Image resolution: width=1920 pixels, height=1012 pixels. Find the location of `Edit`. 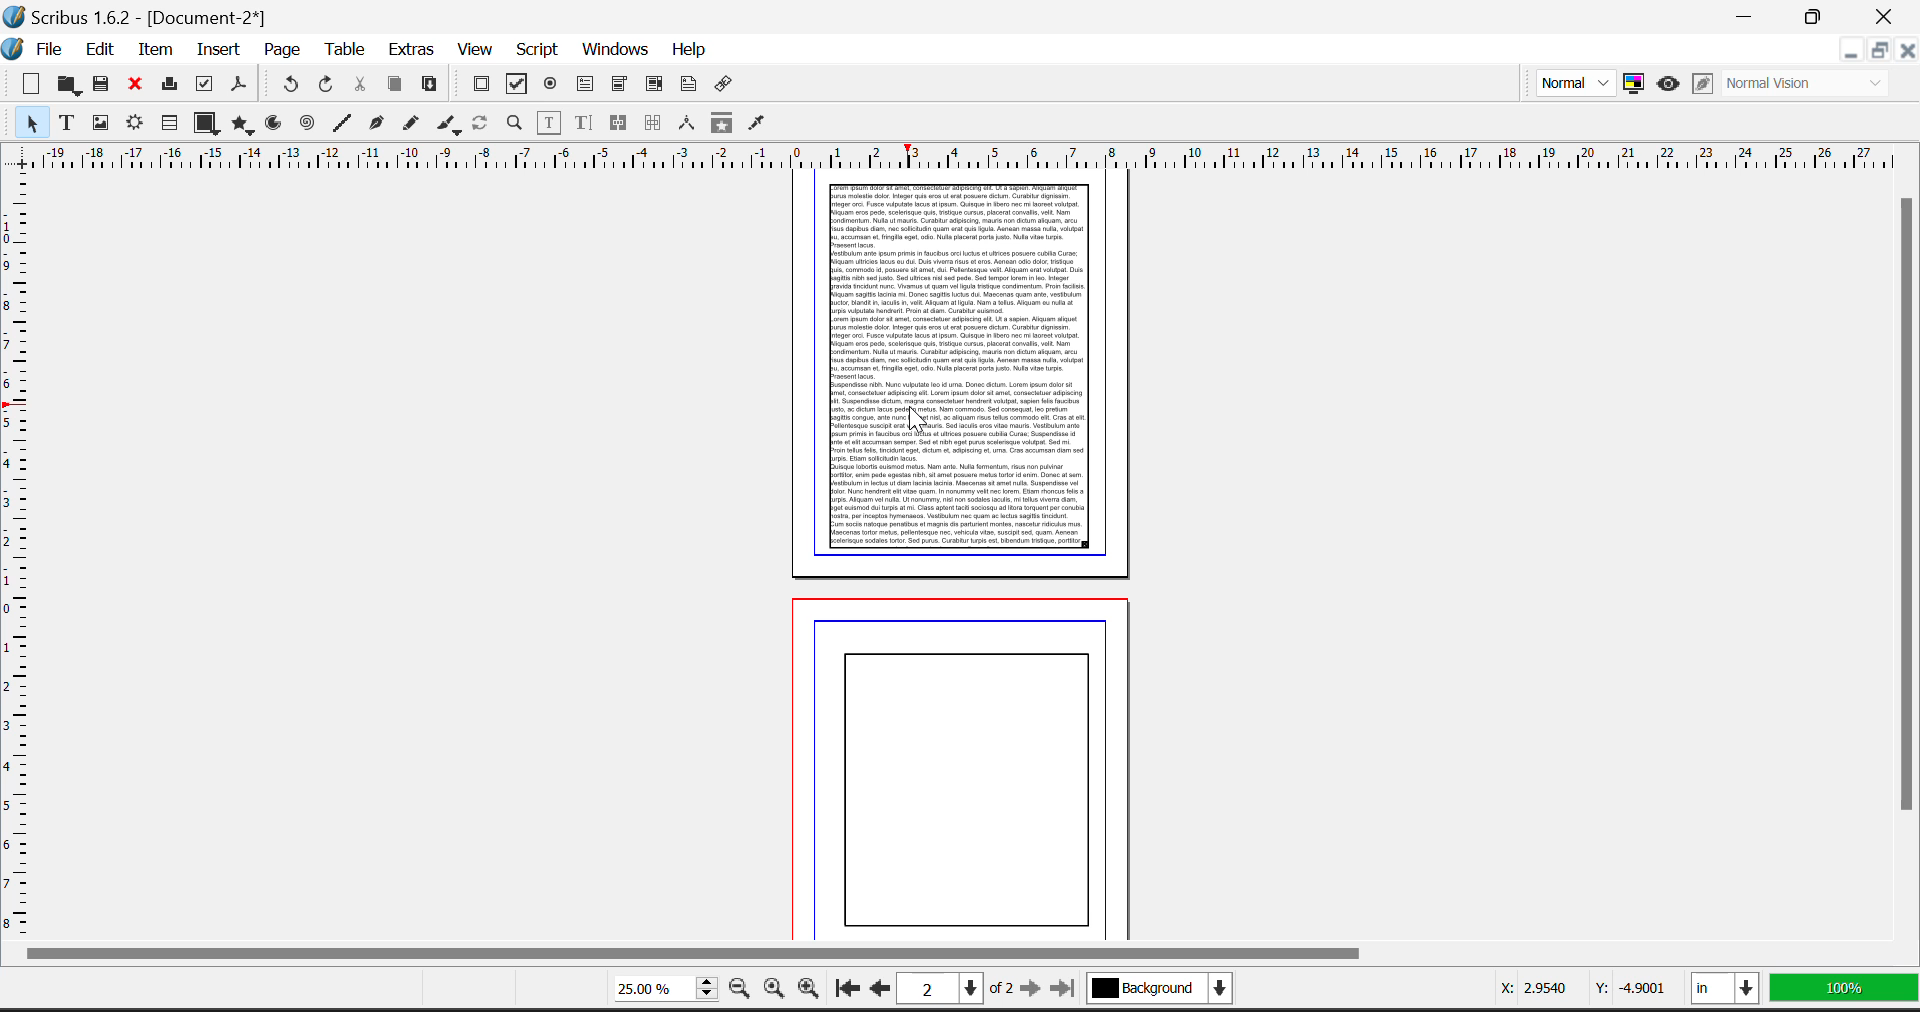

Edit is located at coordinates (100, 50).